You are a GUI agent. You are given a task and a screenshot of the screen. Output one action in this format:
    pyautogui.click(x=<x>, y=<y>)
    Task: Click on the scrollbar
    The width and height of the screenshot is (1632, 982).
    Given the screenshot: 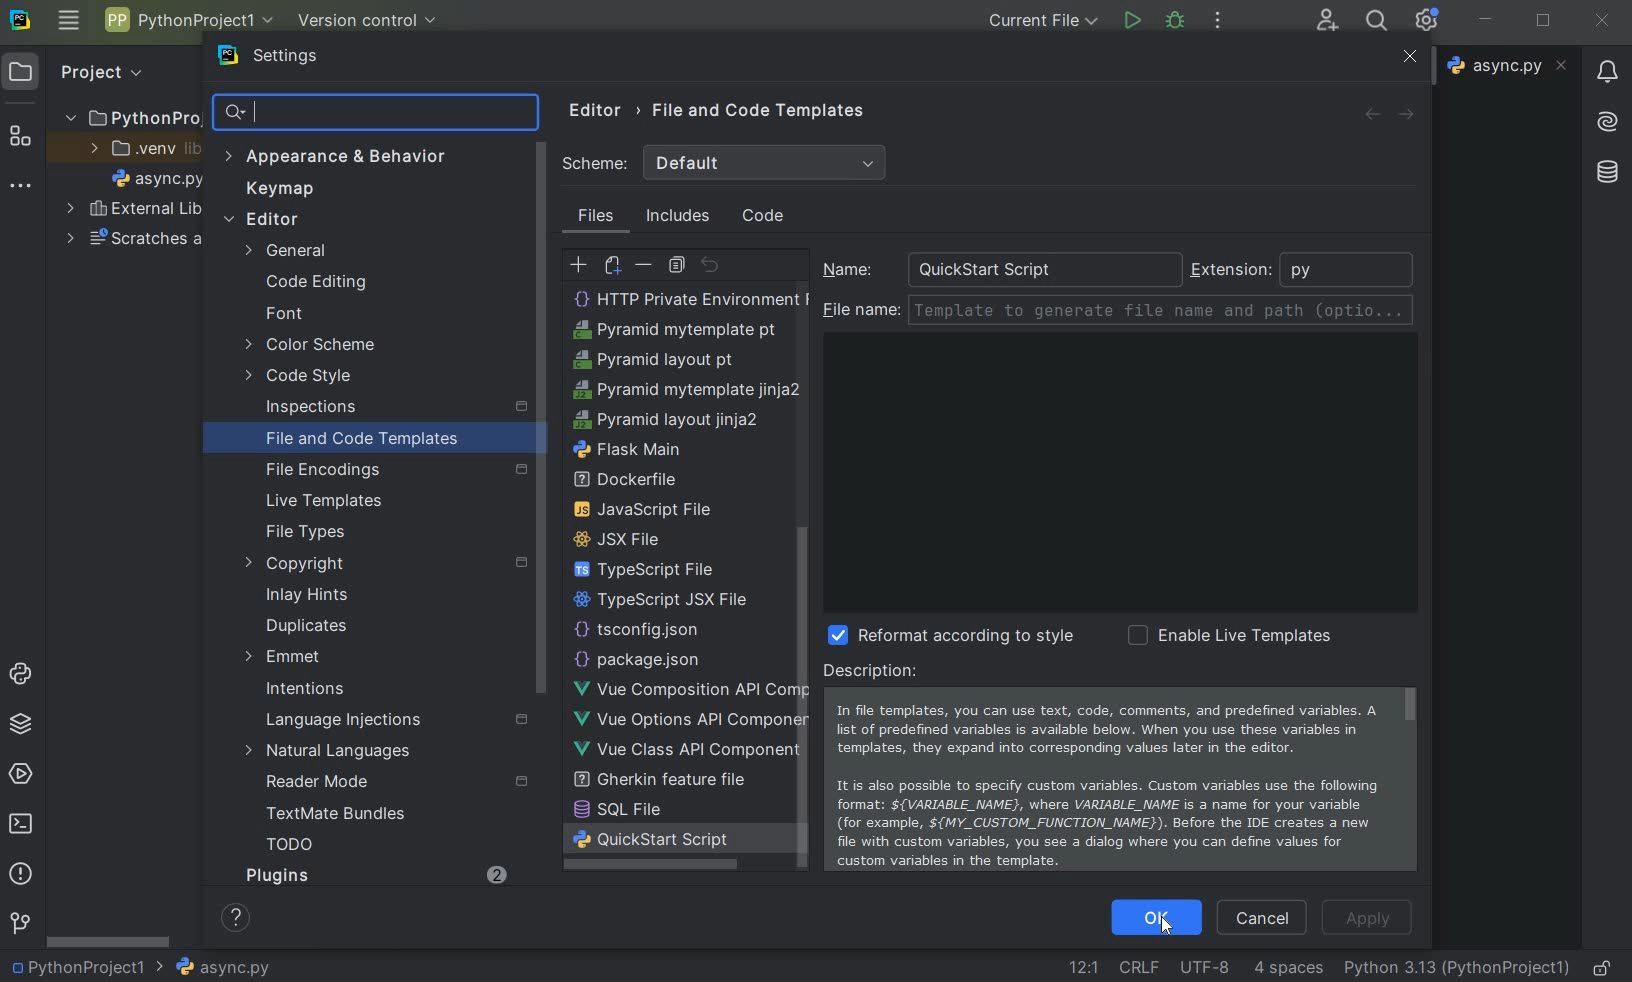 What is the action you would take?
    pyautogui.click(x=543, y=477)
    